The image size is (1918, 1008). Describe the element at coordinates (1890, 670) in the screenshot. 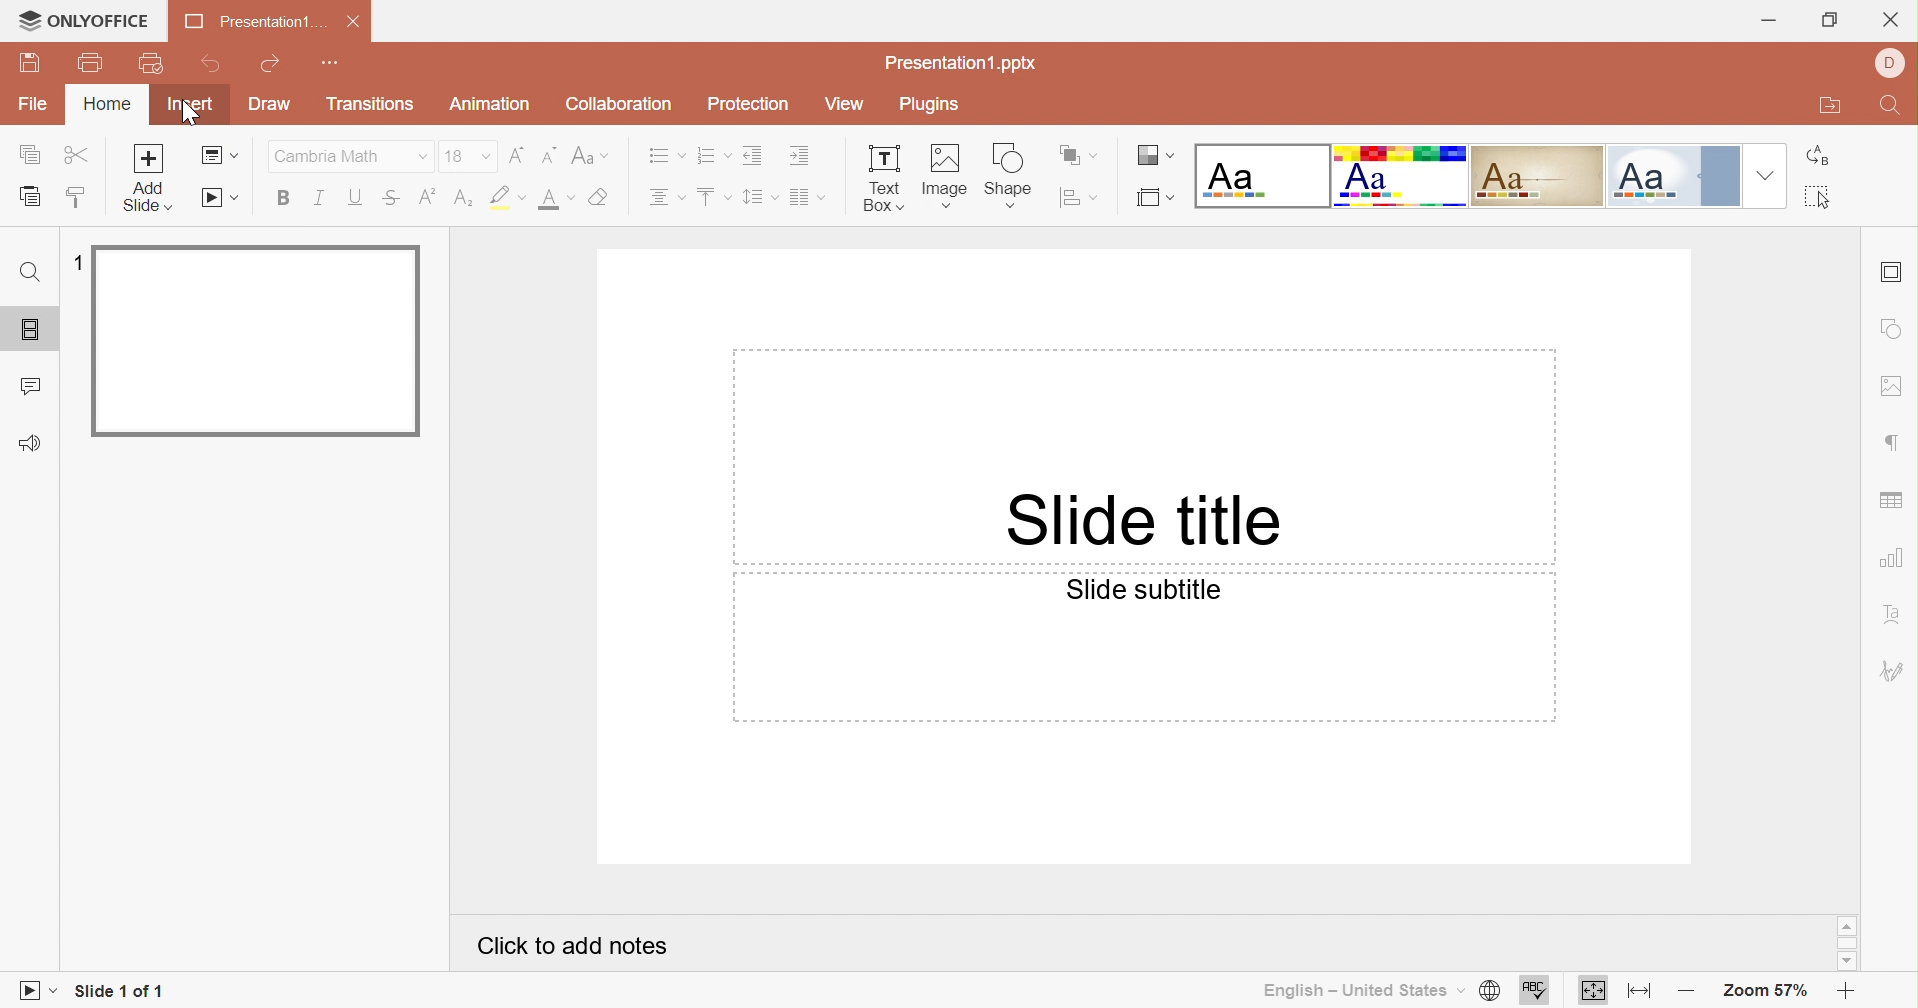

I see `Signature settings` at that location.